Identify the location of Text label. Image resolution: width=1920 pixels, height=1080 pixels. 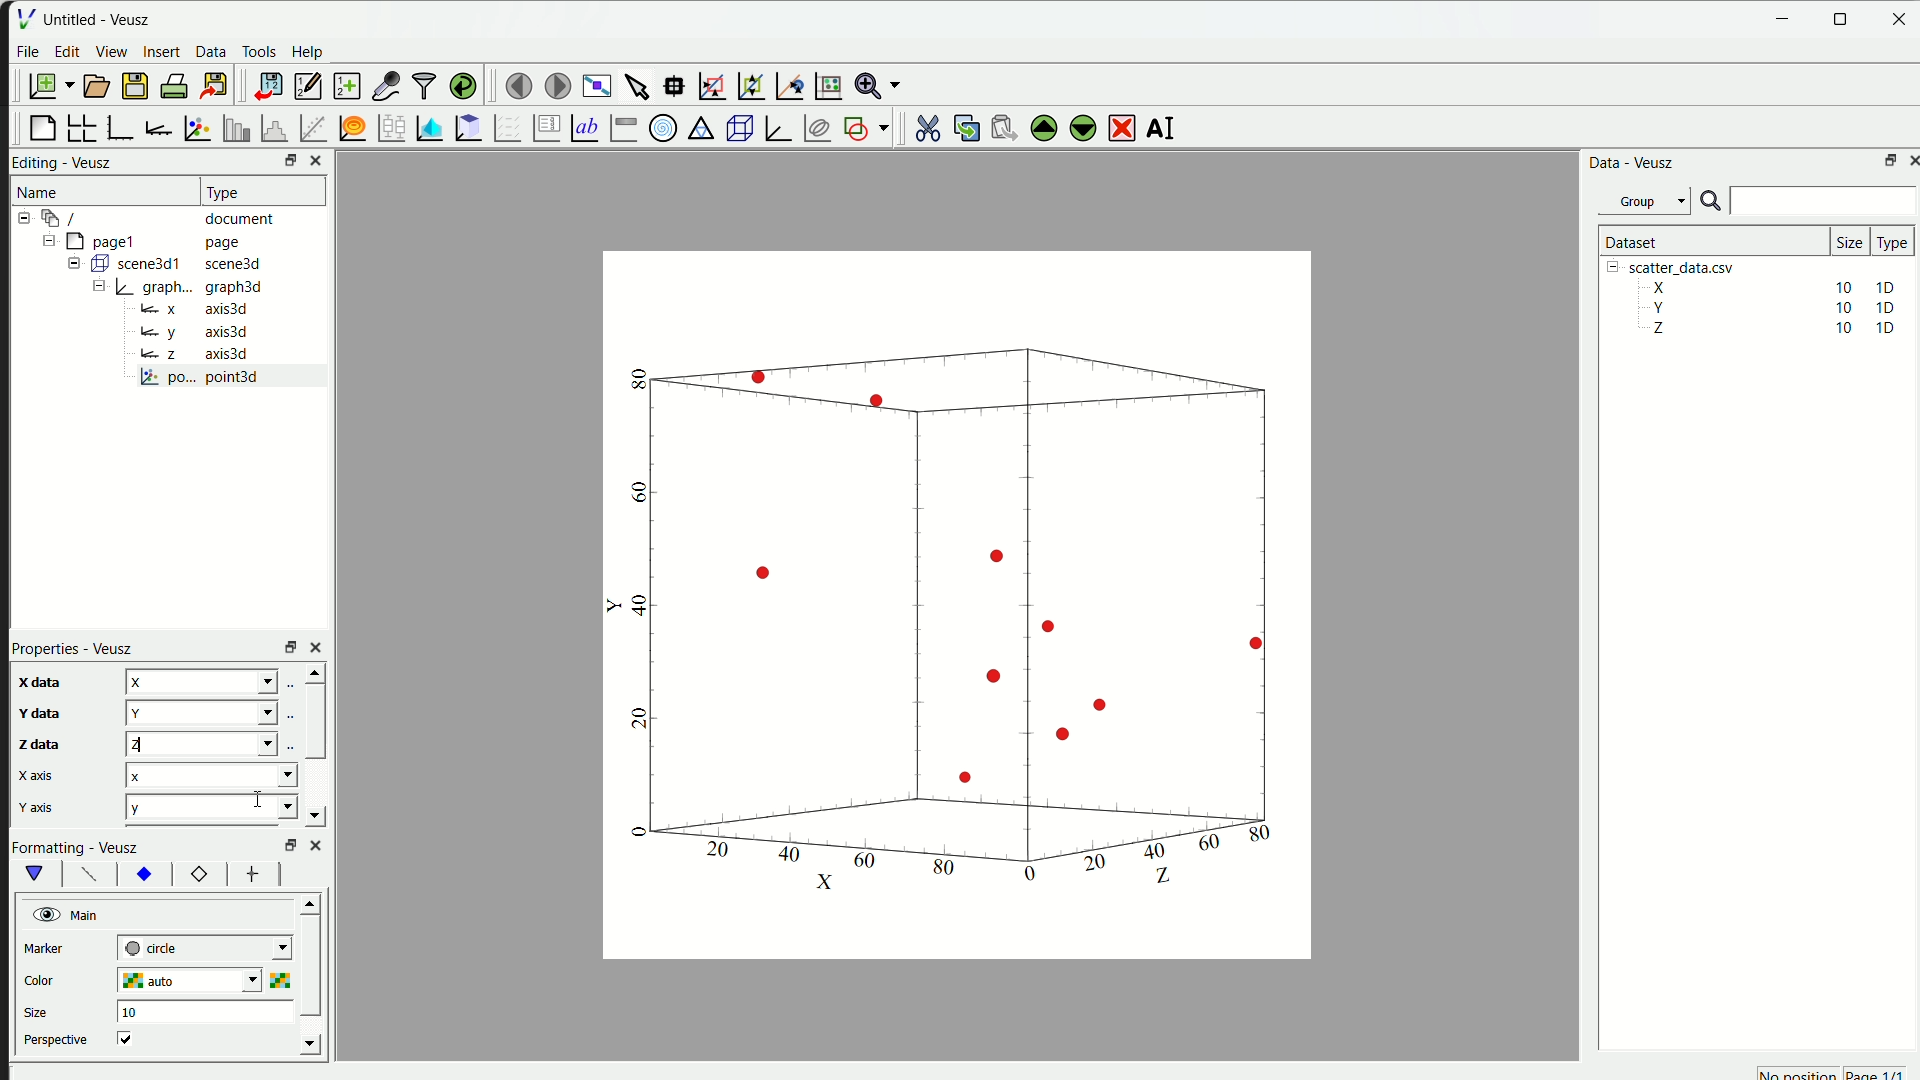
(583, 129).